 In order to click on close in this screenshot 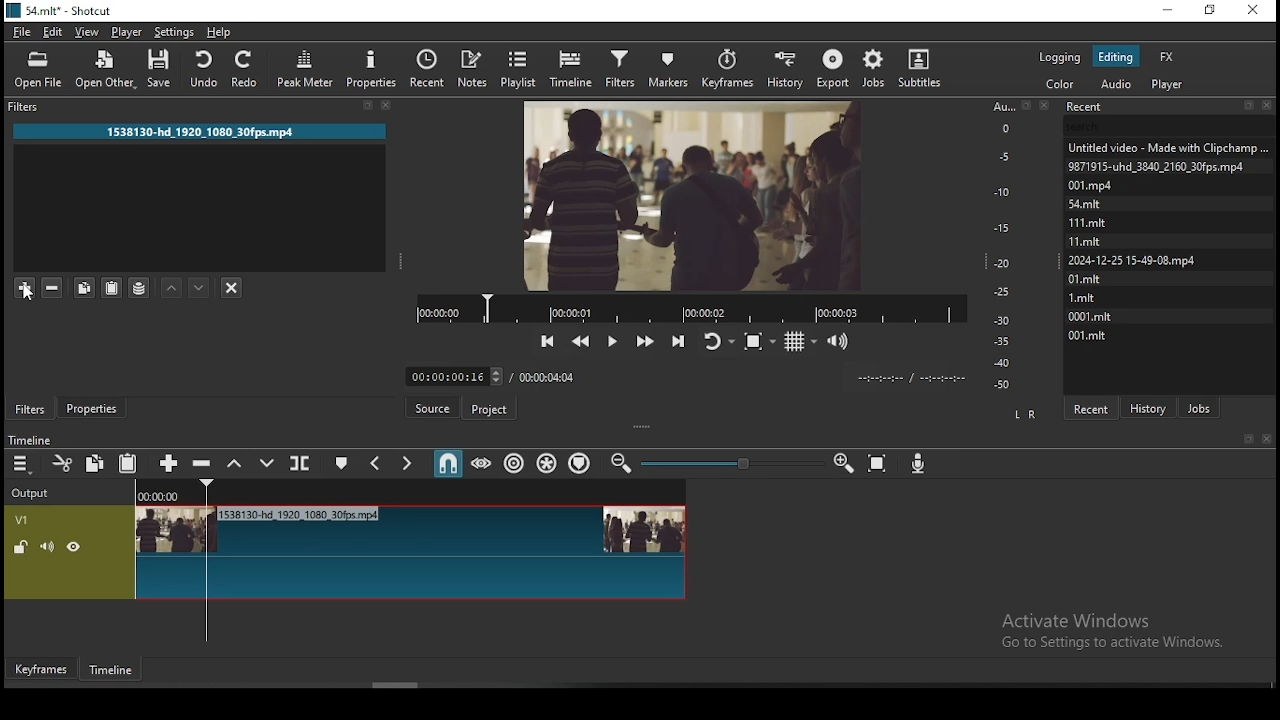, I will do `click(1270, 440)`.